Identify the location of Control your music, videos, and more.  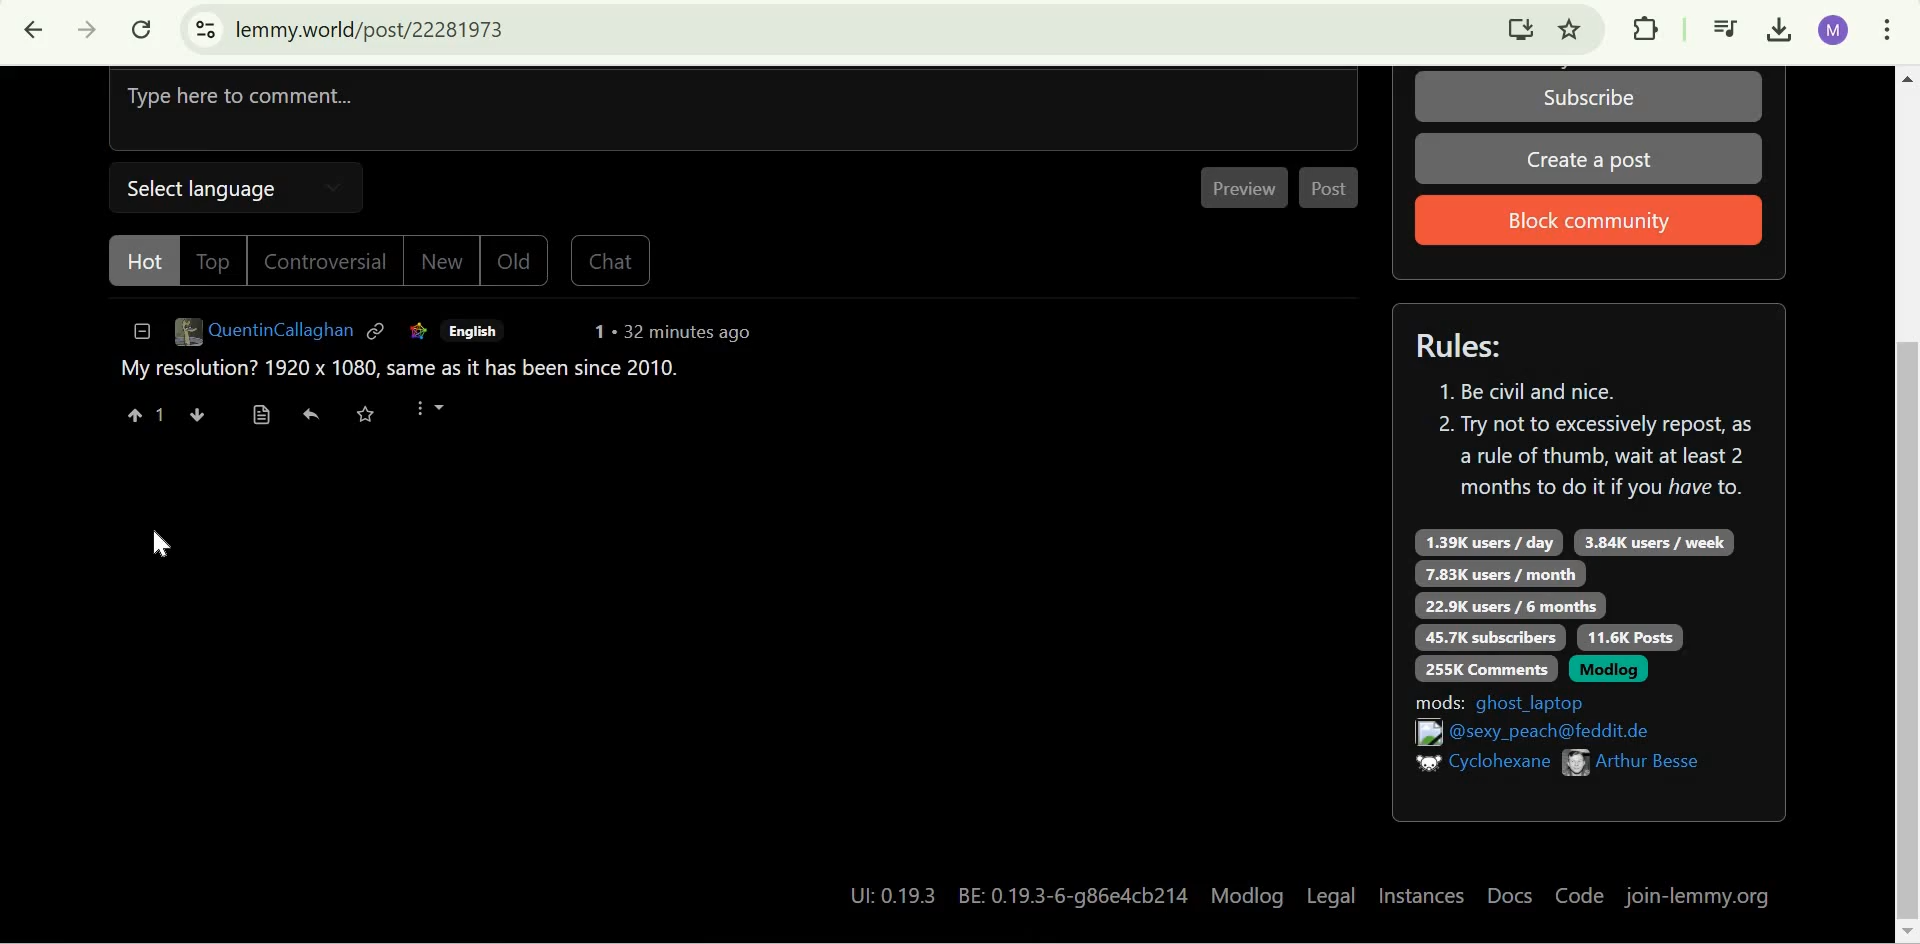
(1726, 31).